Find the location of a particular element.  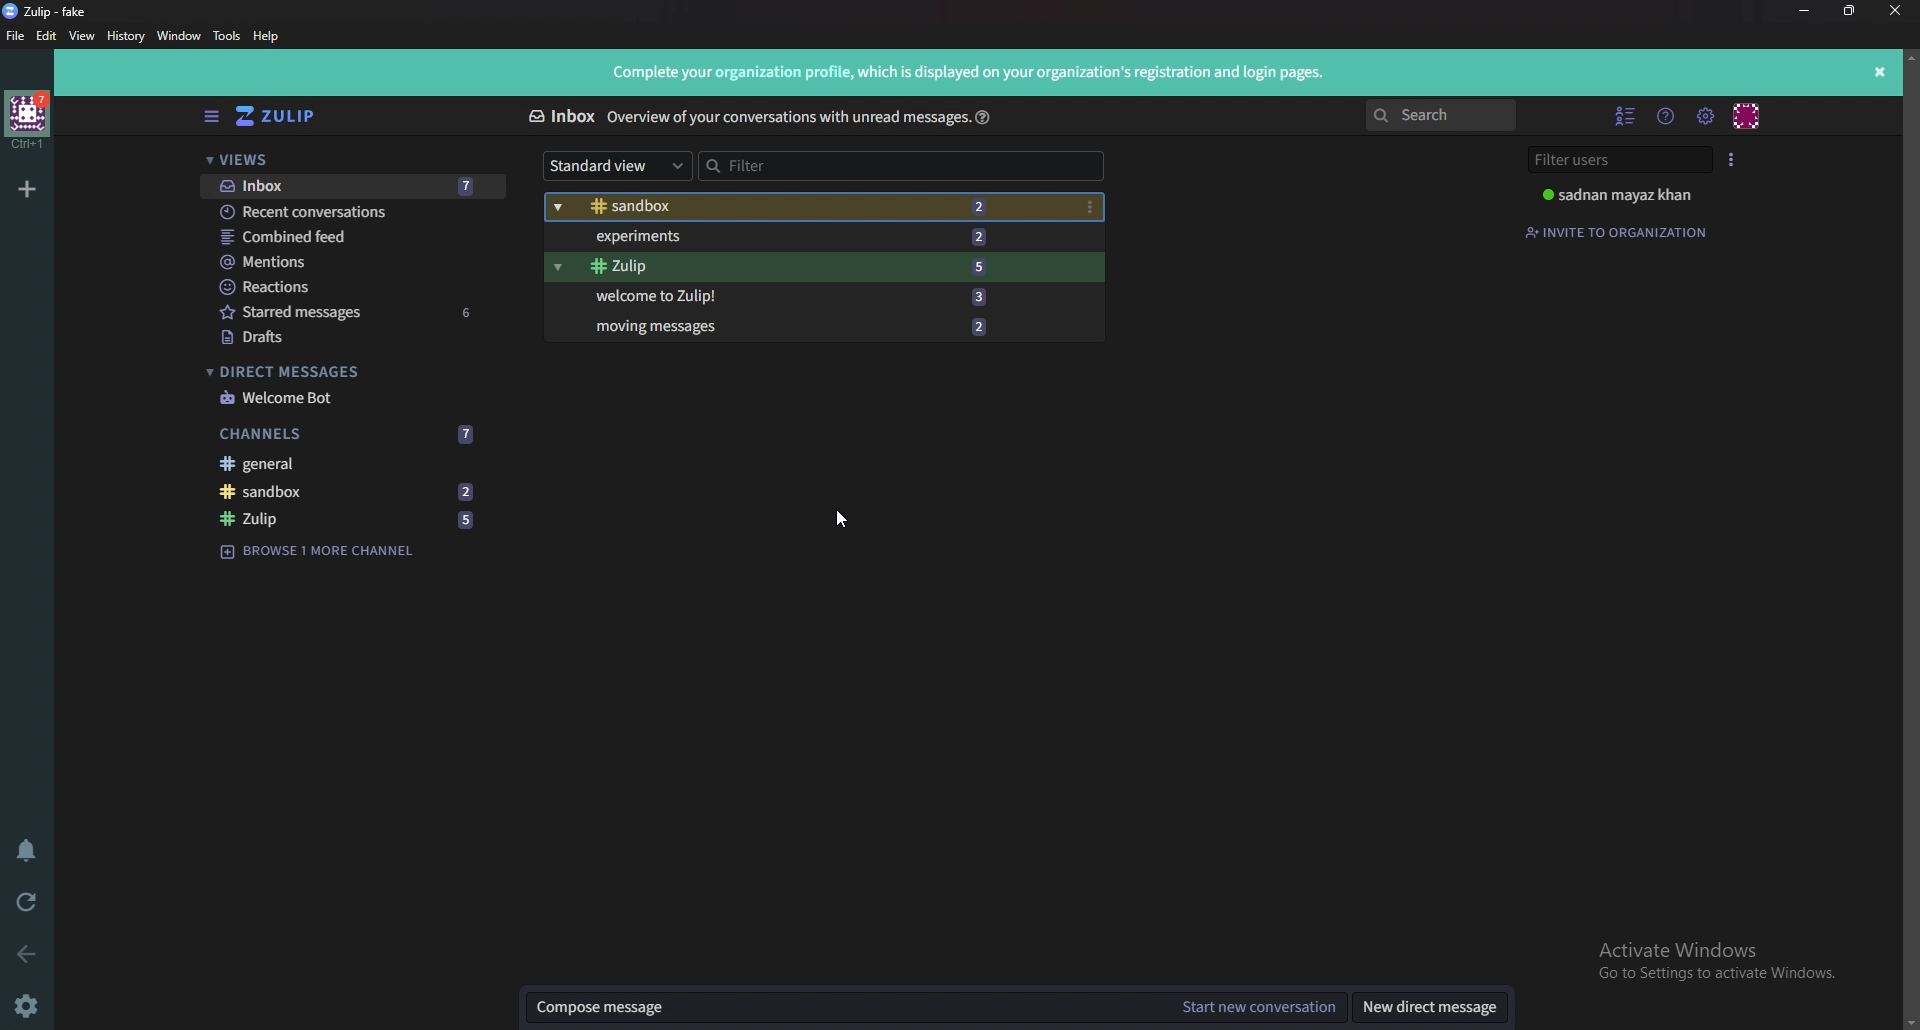

new direct message is located at coordinates (1429, 1008).